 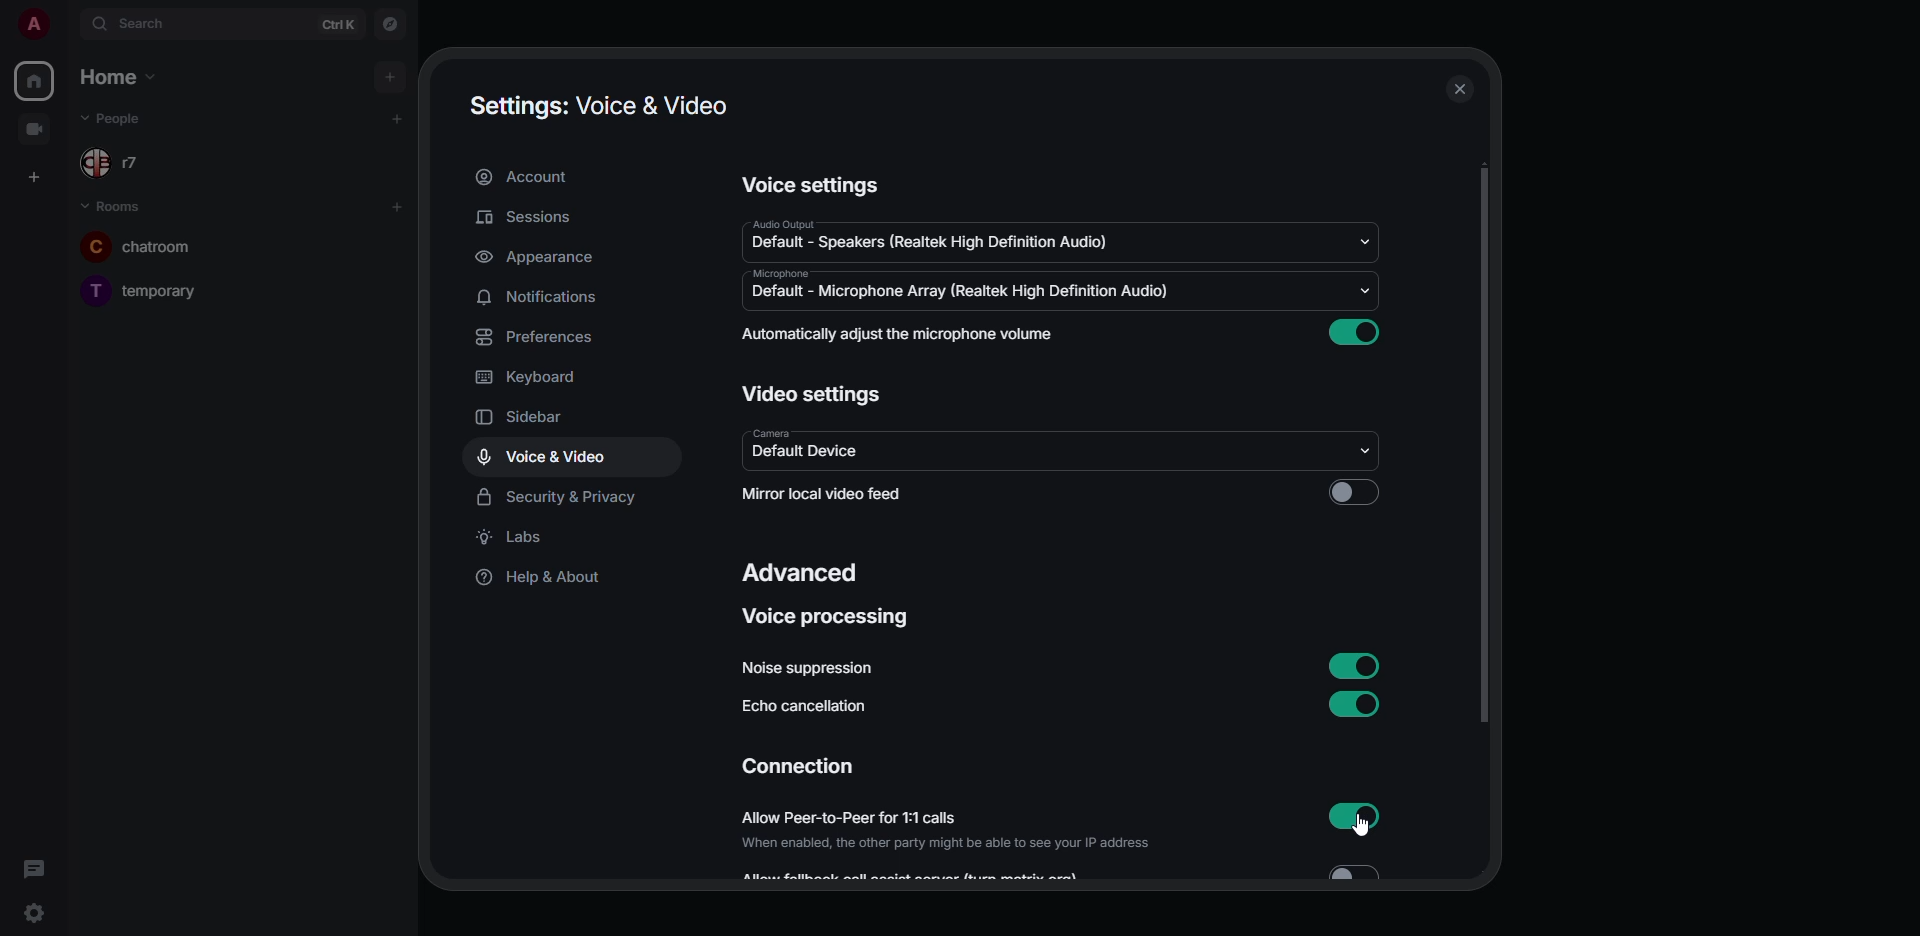 What do you see at coordinates (399, 118) in the screenshot?
I see `add` at bounding box center [399, 118].